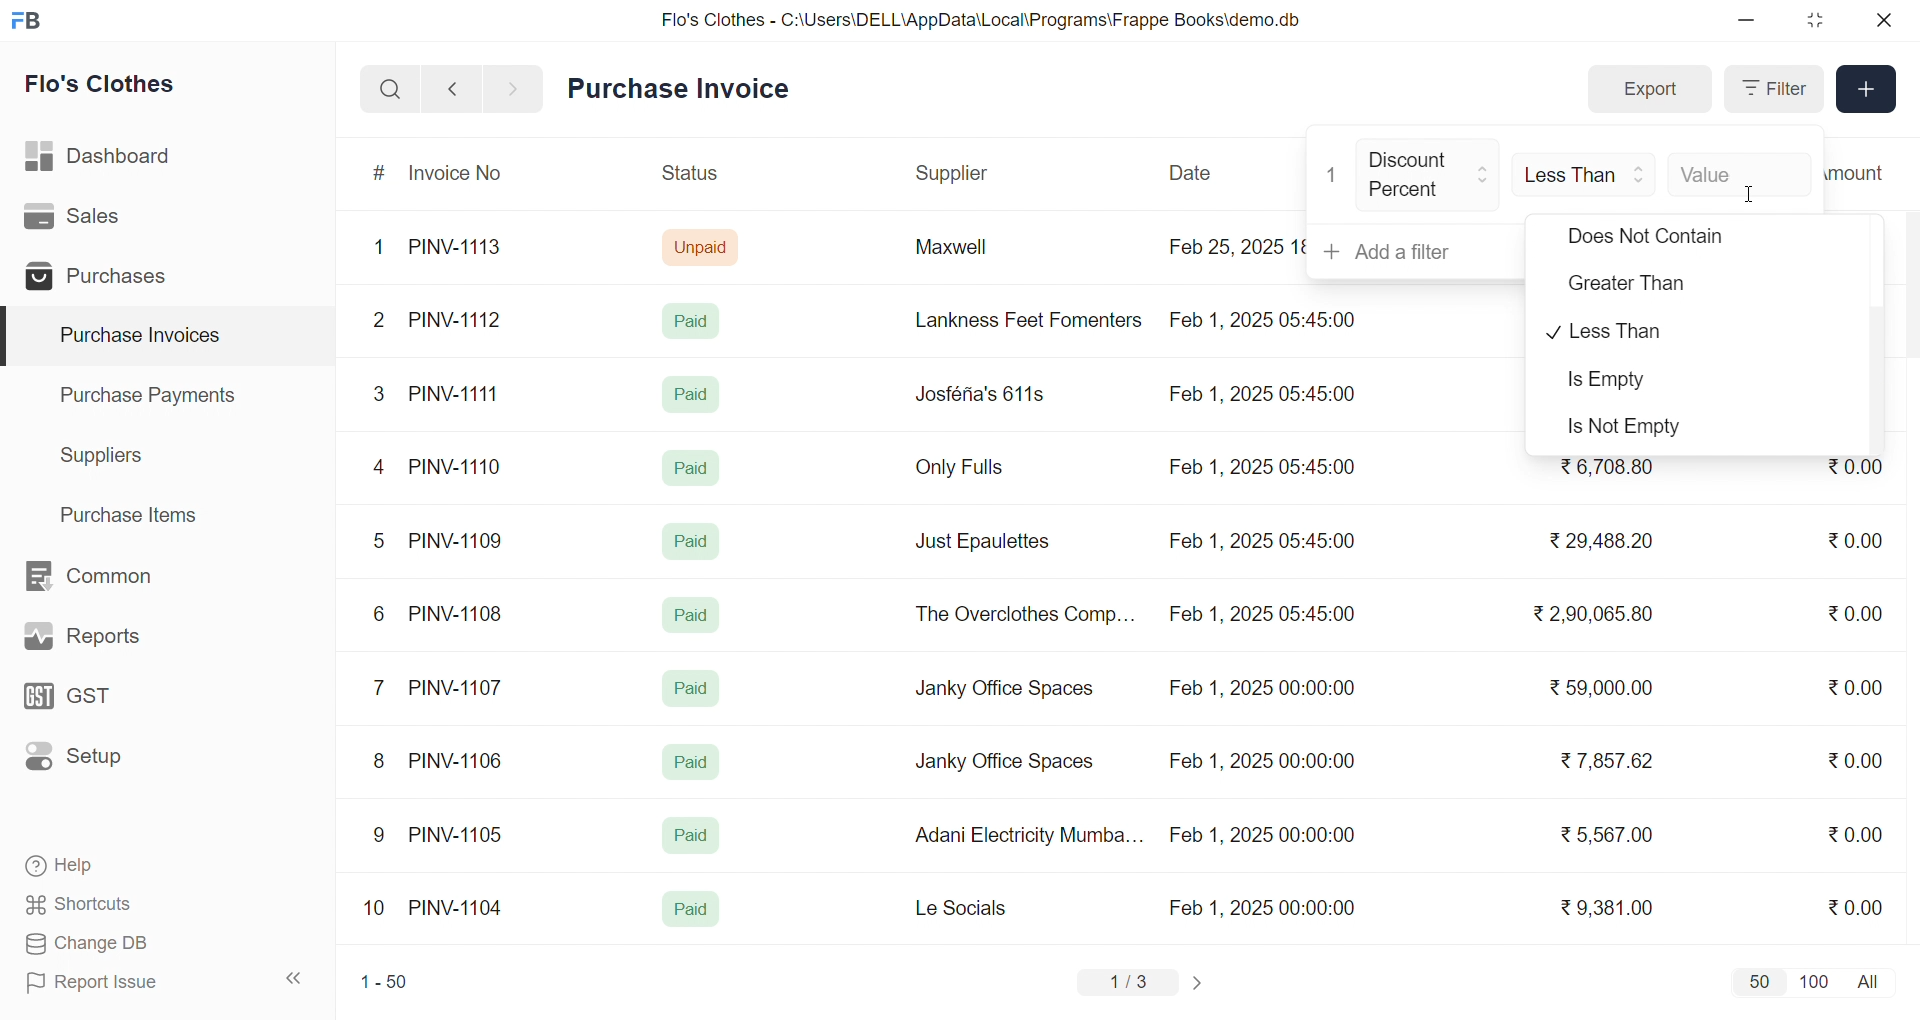 Image resolution: width=1920 pixels, height=1020 pixels. Describe the element at coordinates (1649, 90) in the screenshot. I see `Export` at that location.